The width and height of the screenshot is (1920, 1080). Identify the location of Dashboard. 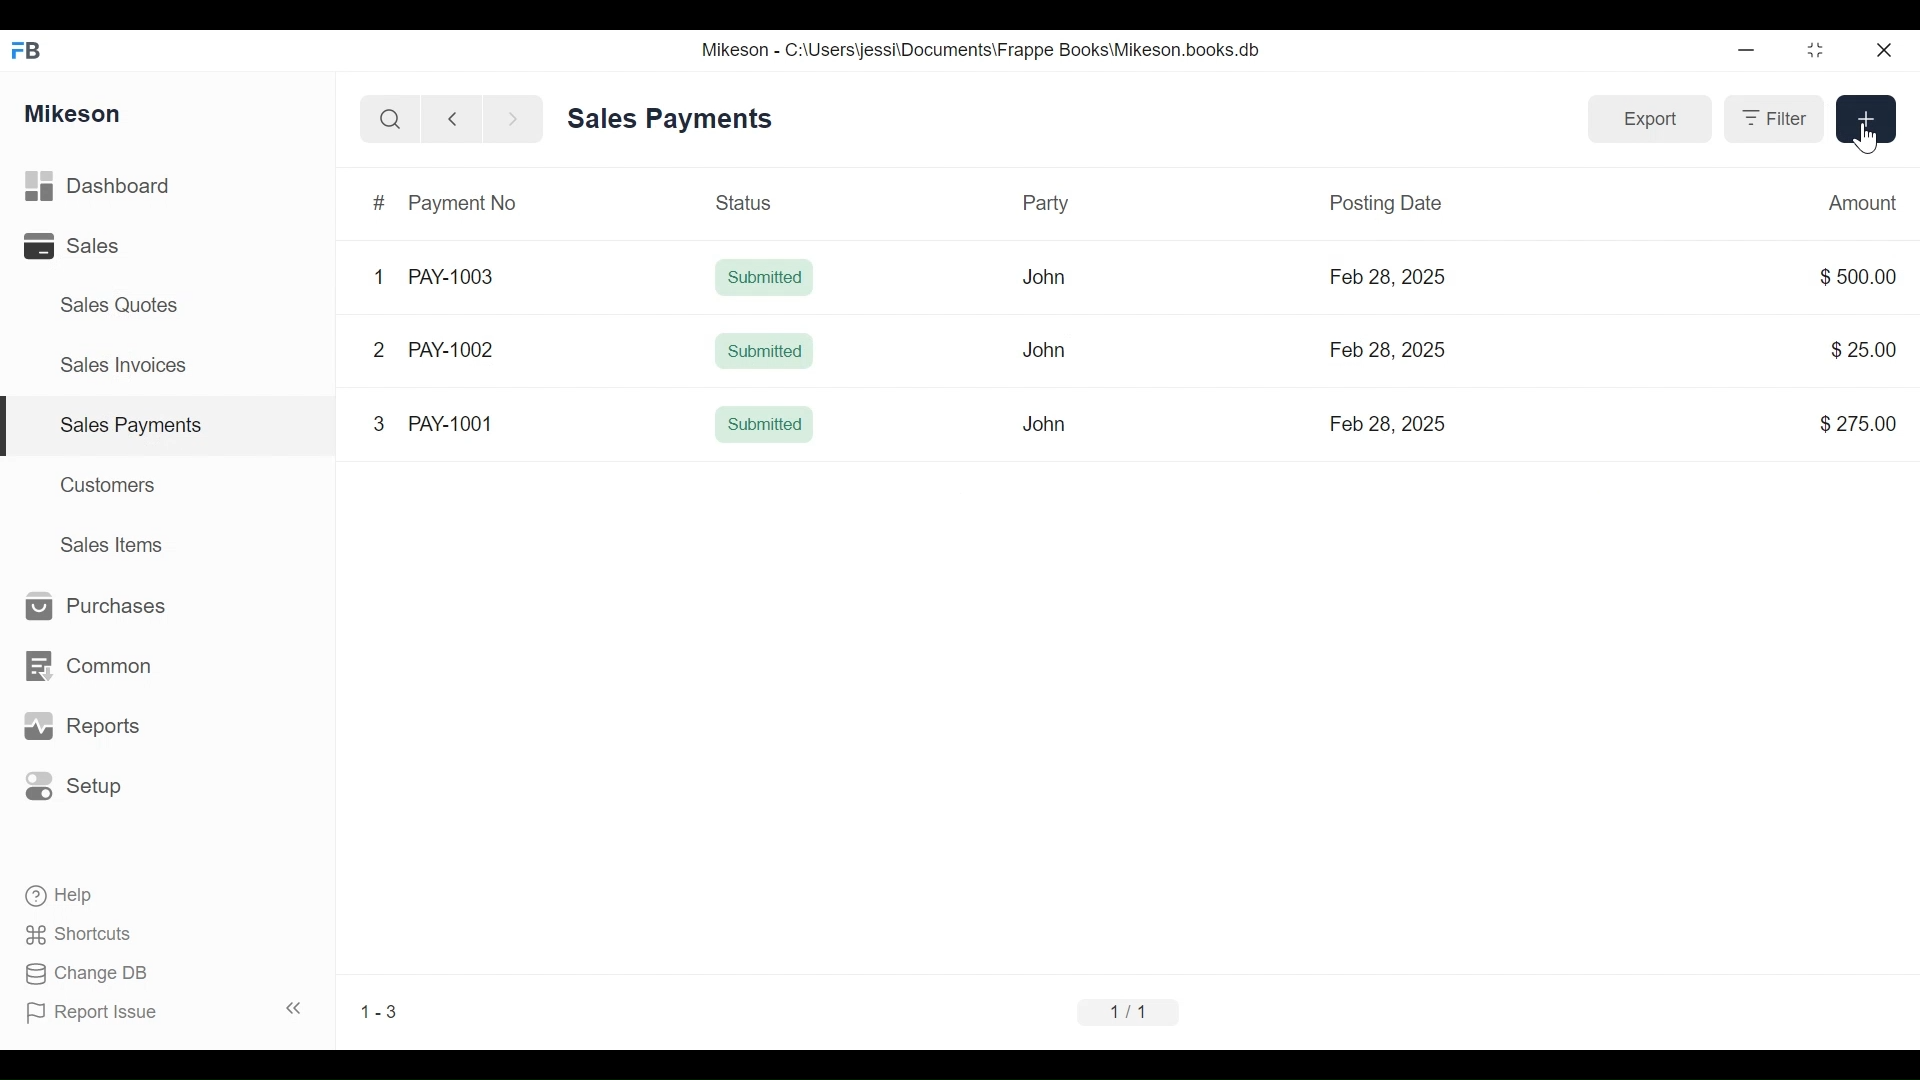
(131, 187).